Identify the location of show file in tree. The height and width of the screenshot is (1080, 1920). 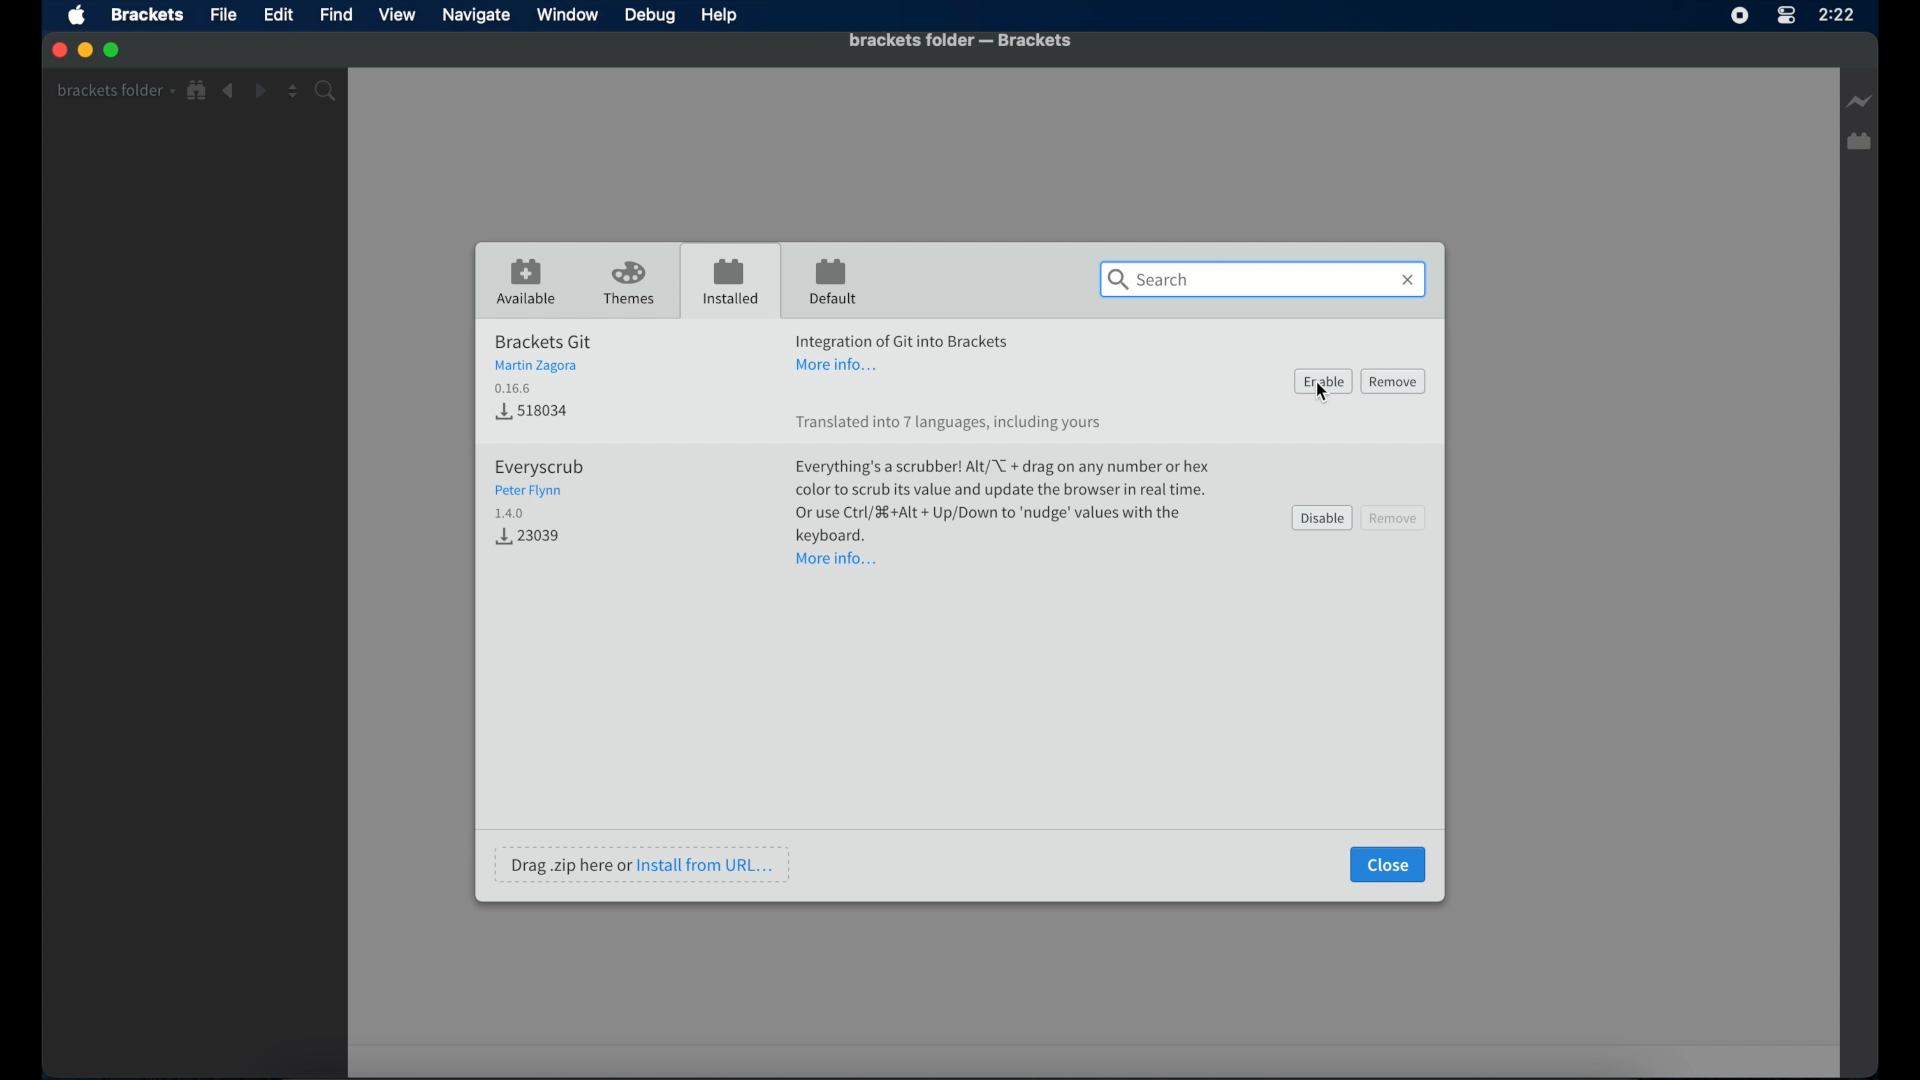
(198, 91).